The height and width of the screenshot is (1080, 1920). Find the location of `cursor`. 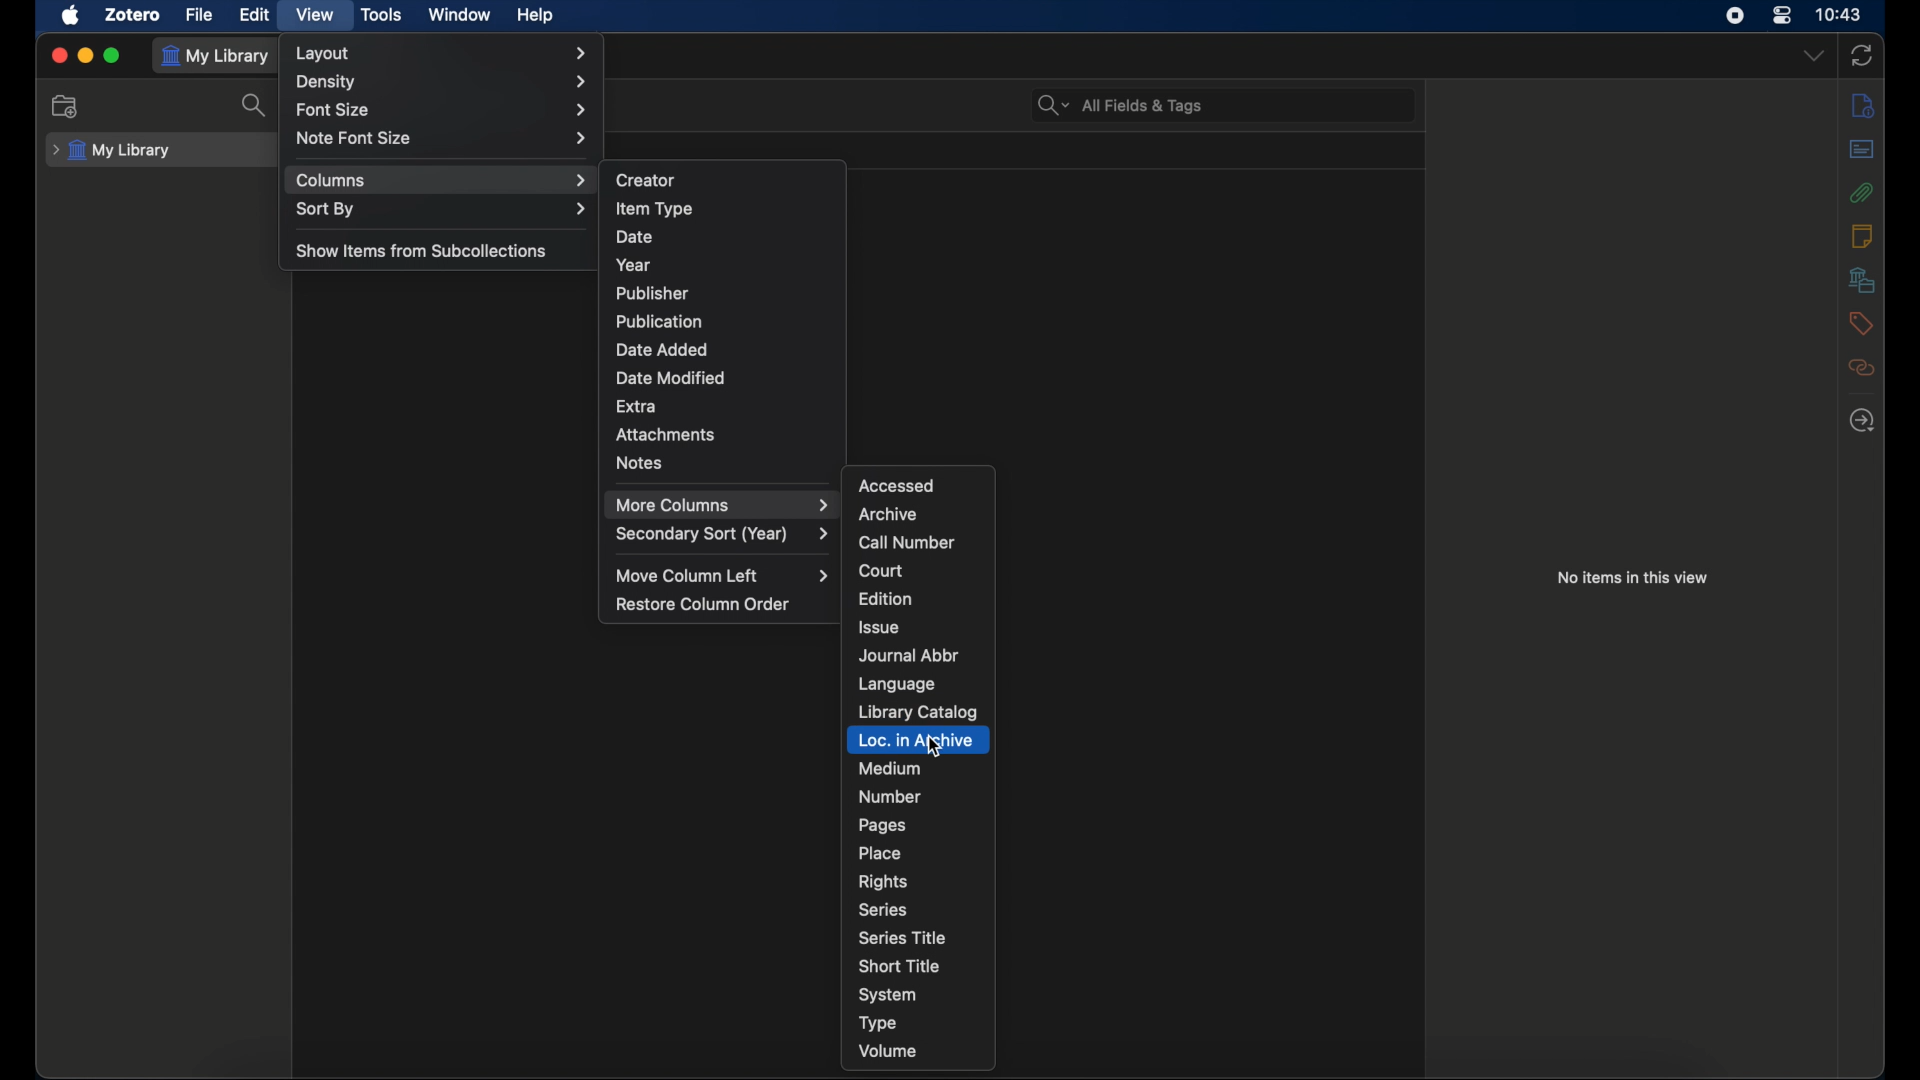

cursor is located at coordinates (936, 749).